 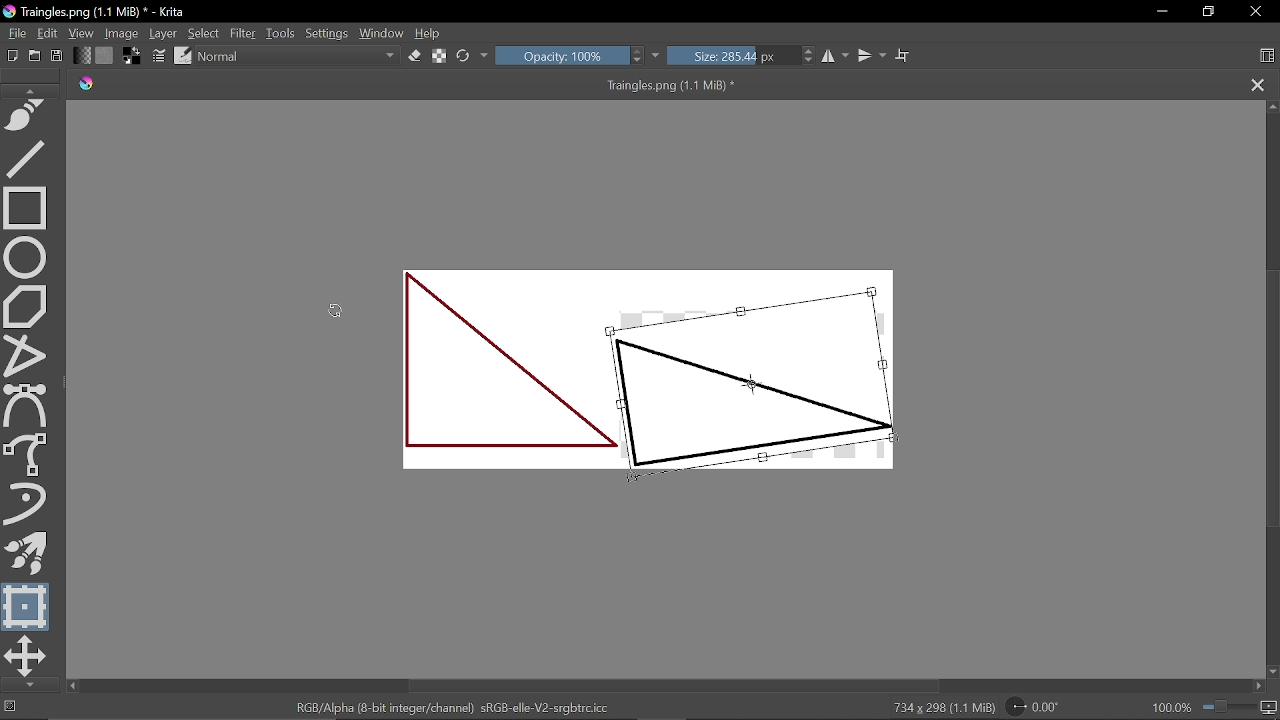 I want to click on Close, so click(x=1259, y=12).